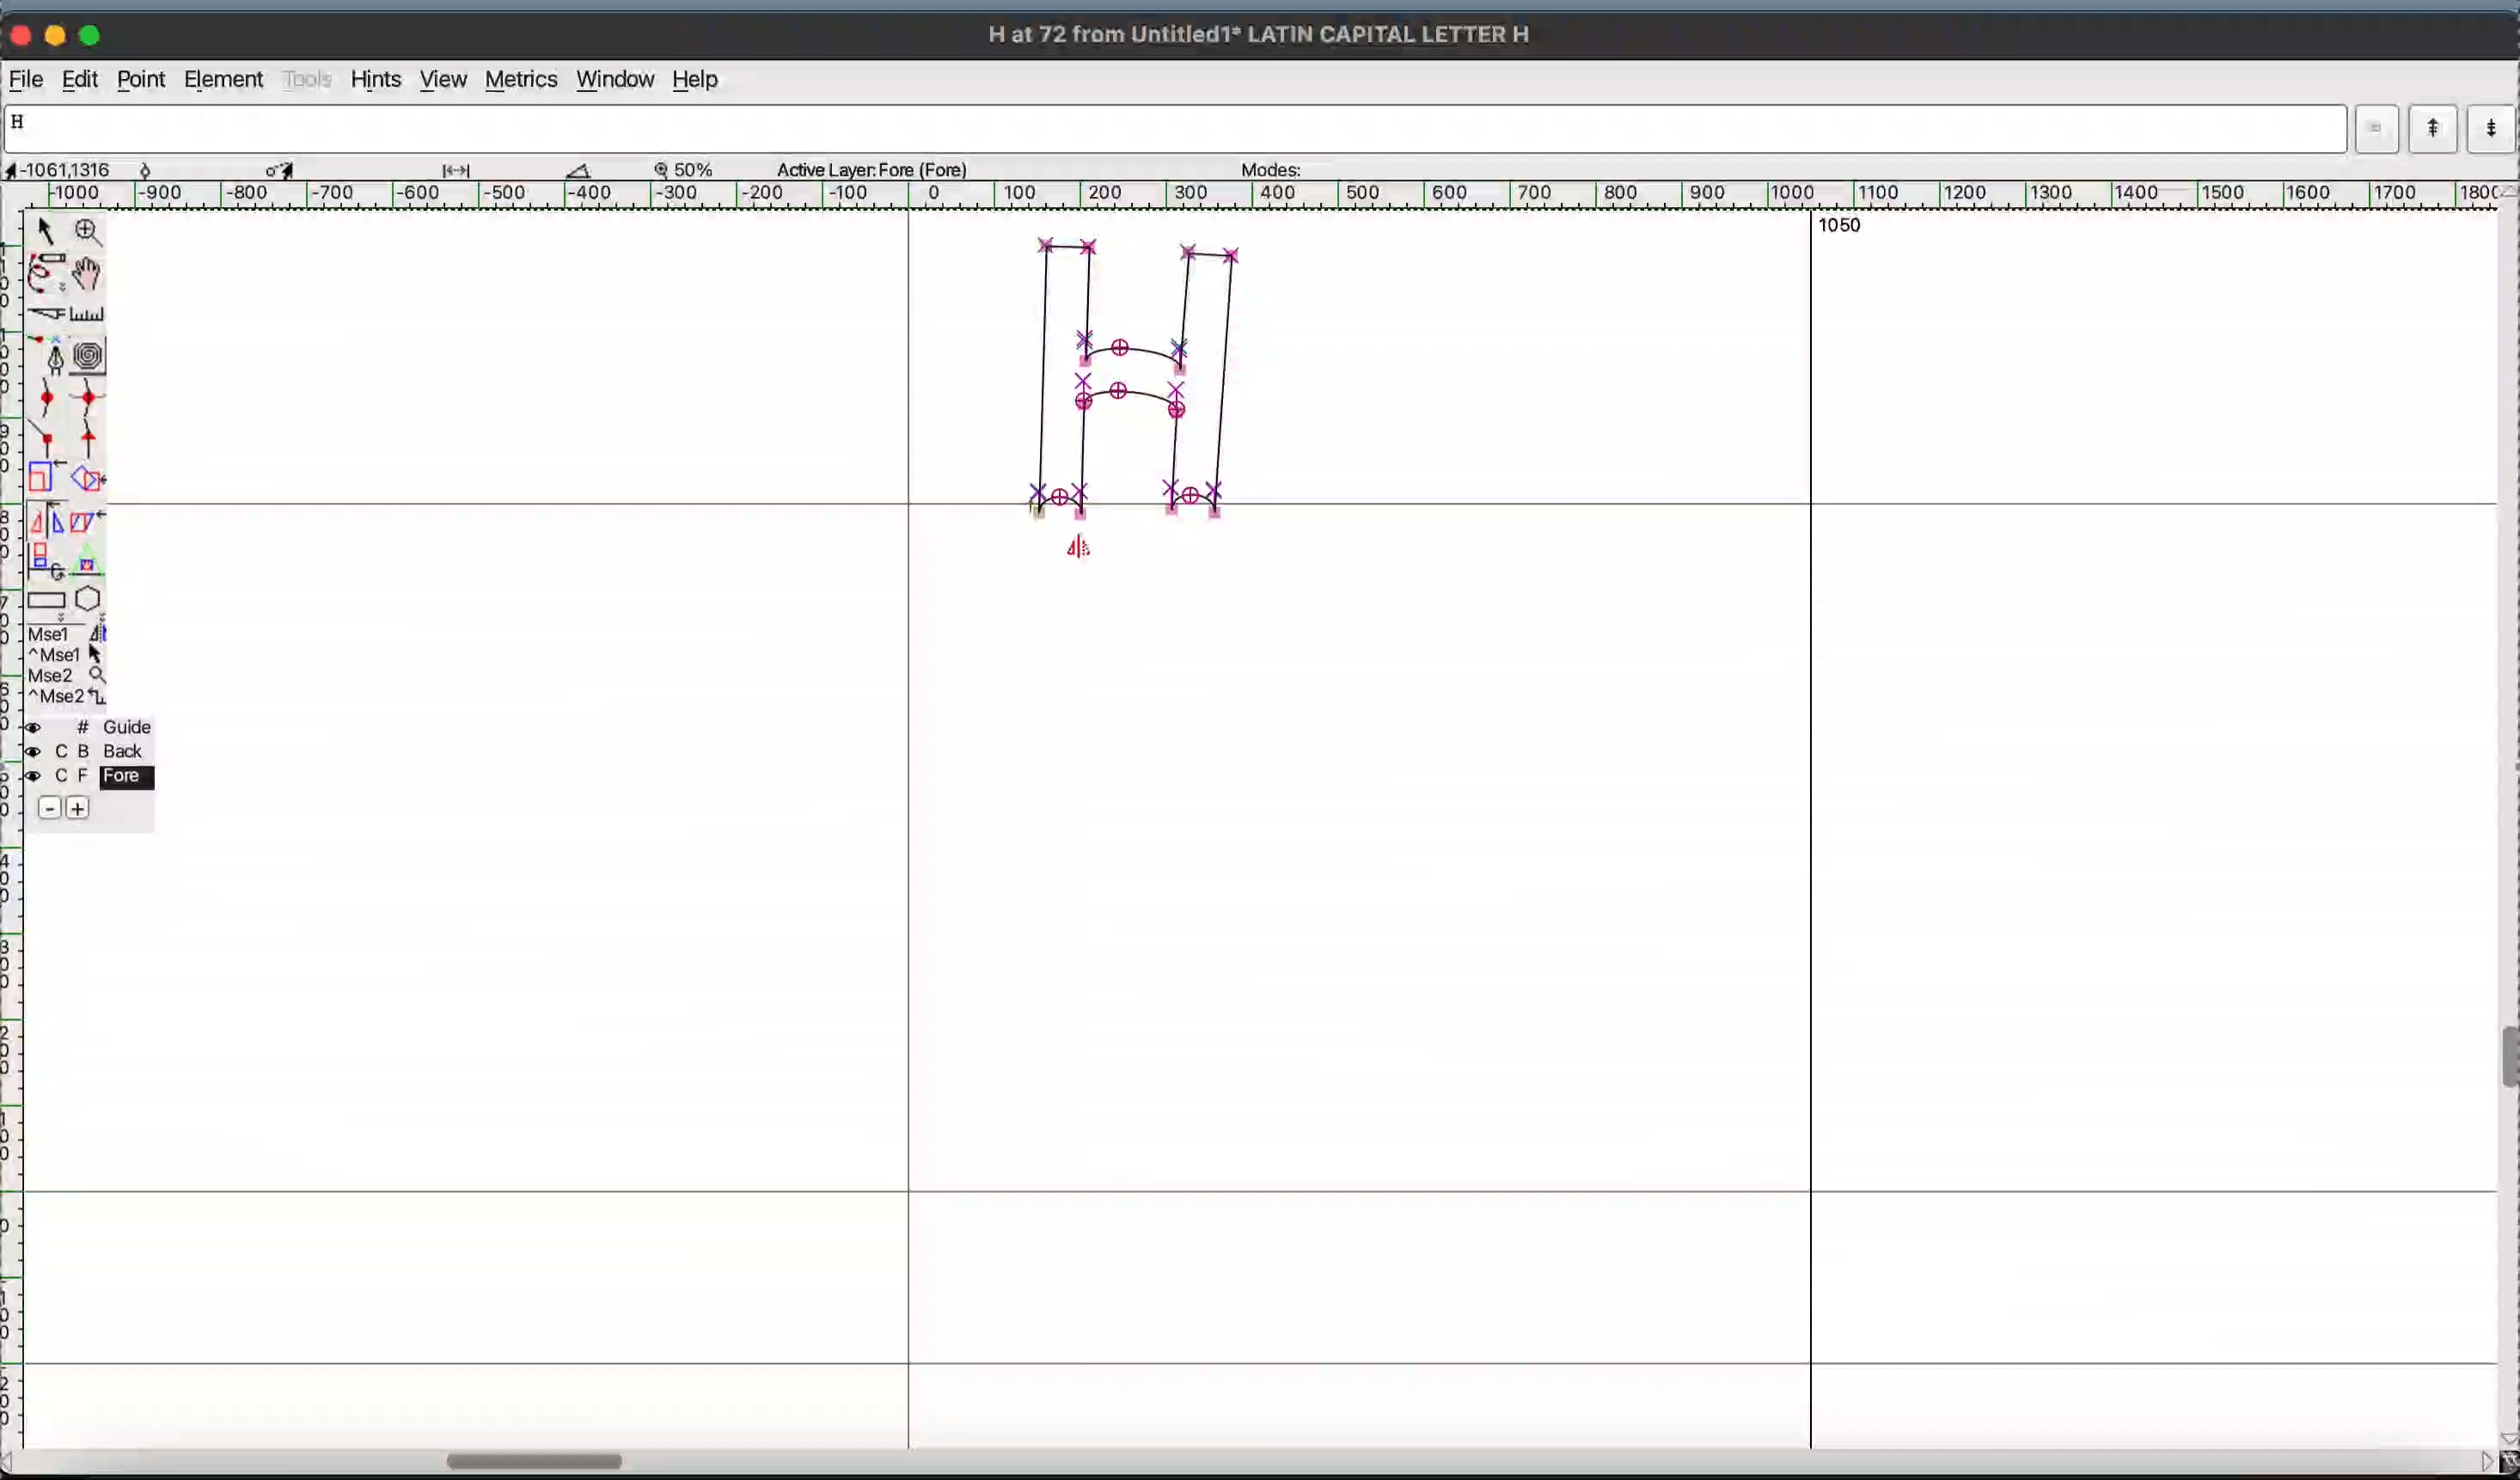 The height and width of the screenshot is (1480, 2520). Describe the element at coordinates (86, 401) in the screenshot. I see `sharp curve` at that location.